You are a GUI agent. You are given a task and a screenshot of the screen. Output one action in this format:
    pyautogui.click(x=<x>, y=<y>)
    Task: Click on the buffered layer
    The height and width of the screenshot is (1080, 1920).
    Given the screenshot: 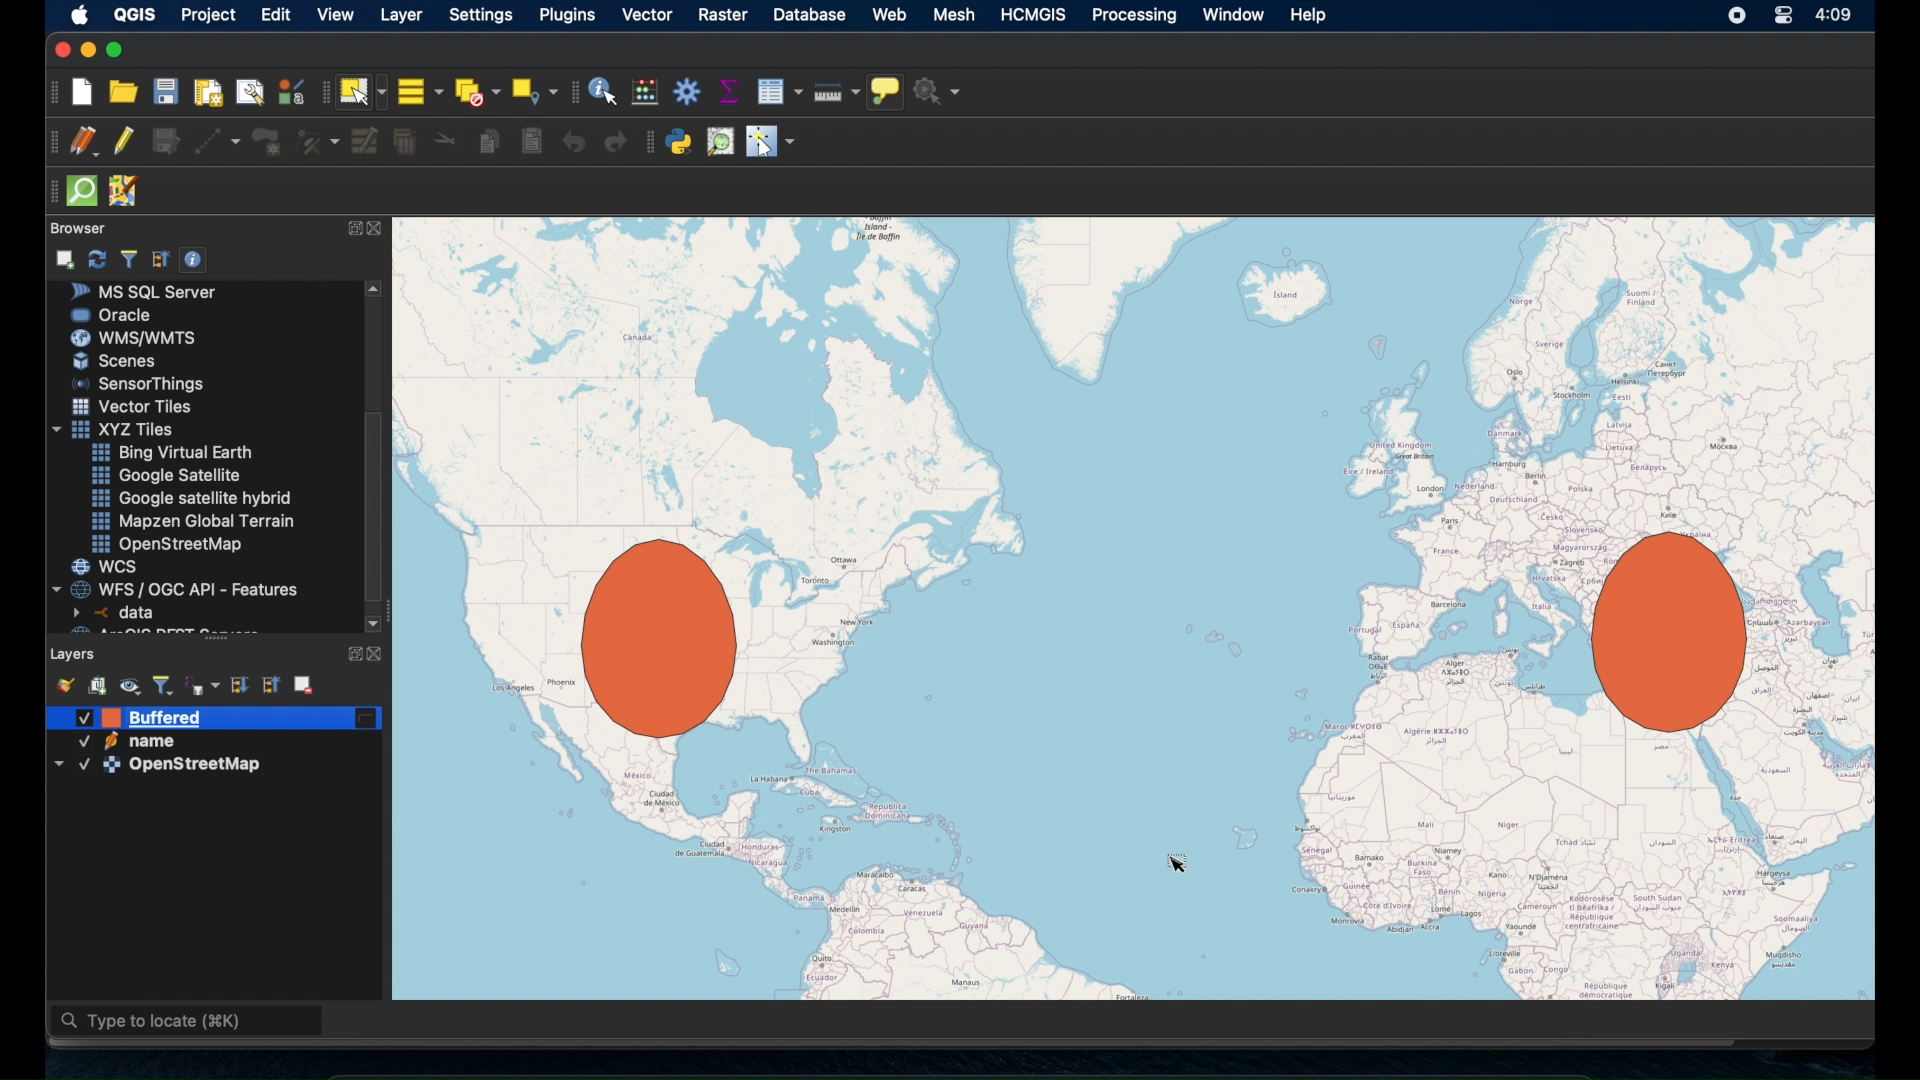 What is the action you would take?
    pyautogui.click(x=157, y=719)
    